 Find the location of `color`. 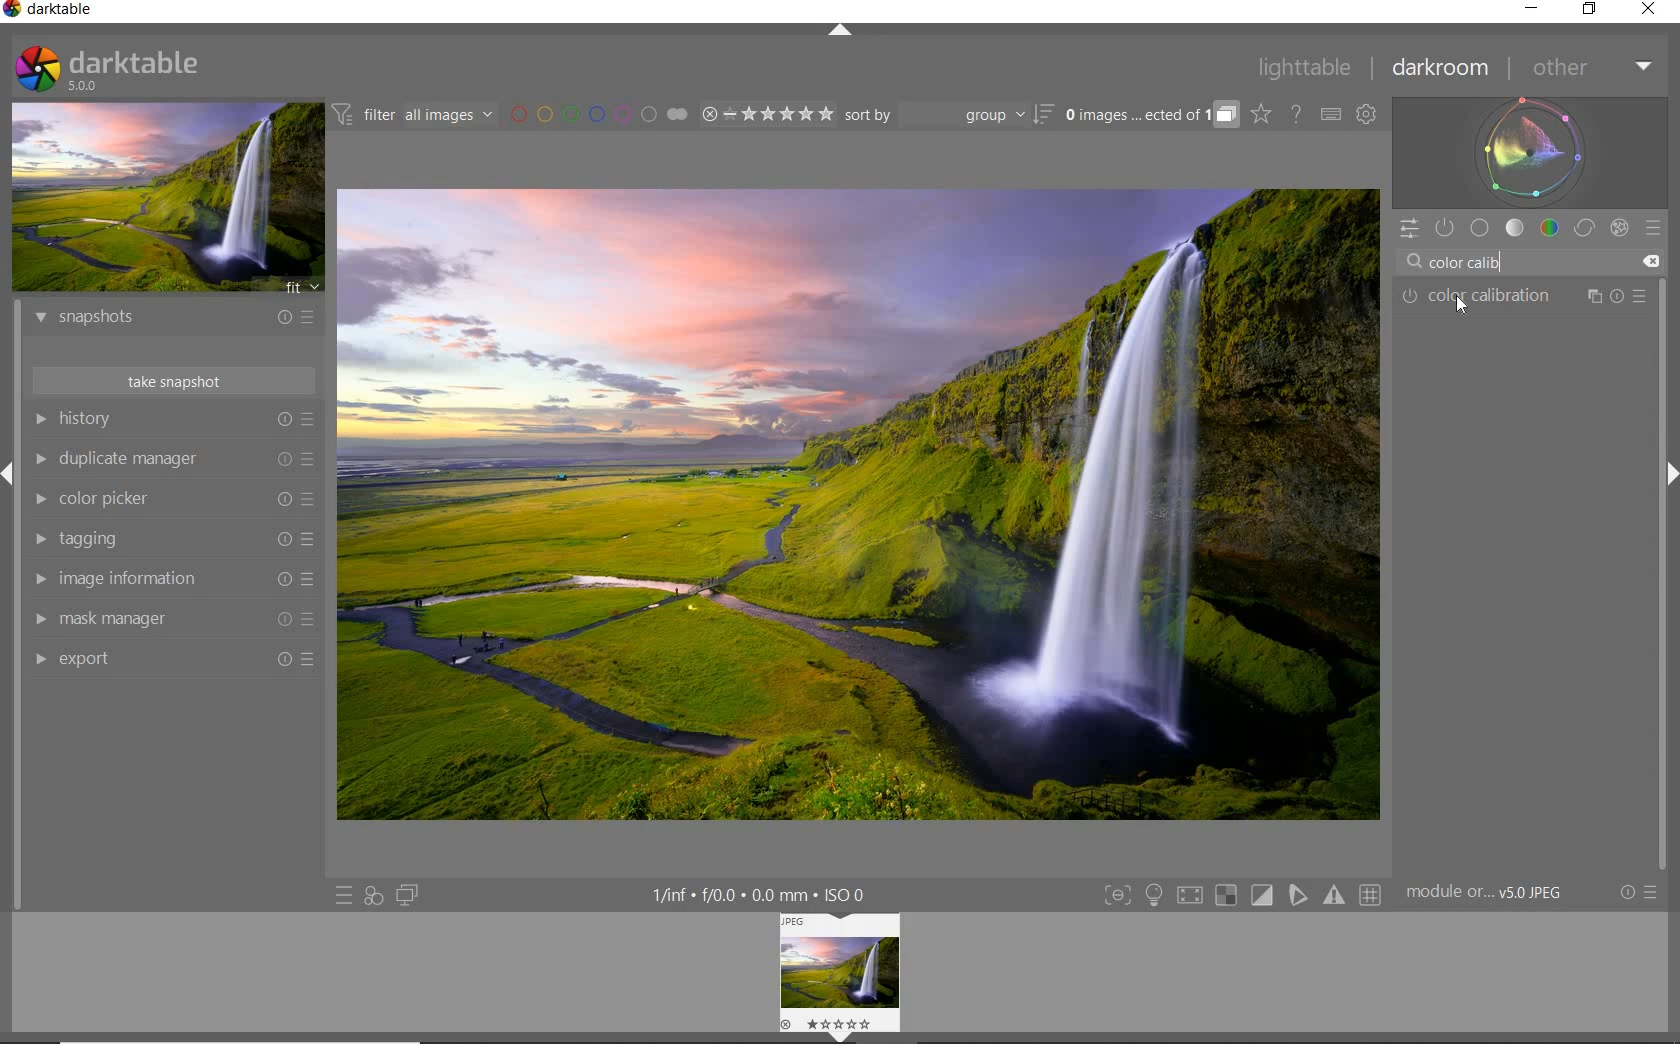

color is located at coordinates (1548, 228).